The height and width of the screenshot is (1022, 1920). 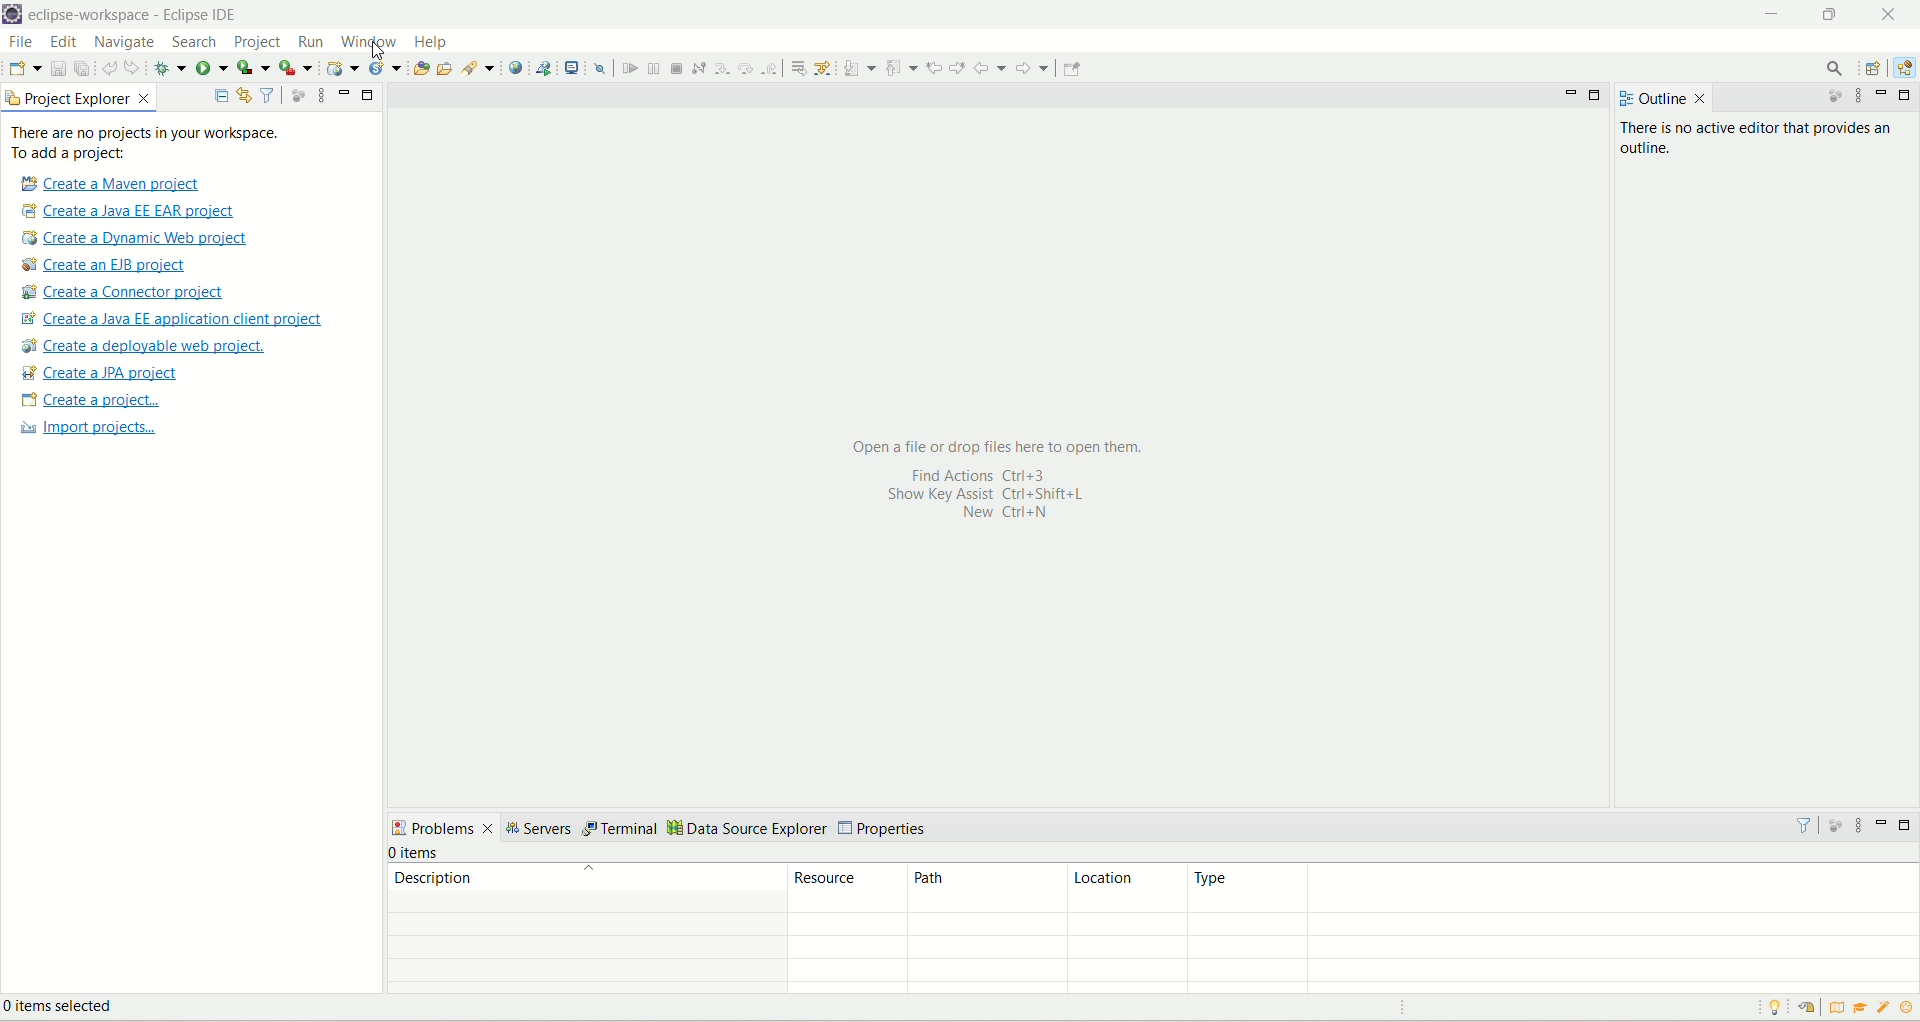 I want to click on save all, so click(x=82, y=67).